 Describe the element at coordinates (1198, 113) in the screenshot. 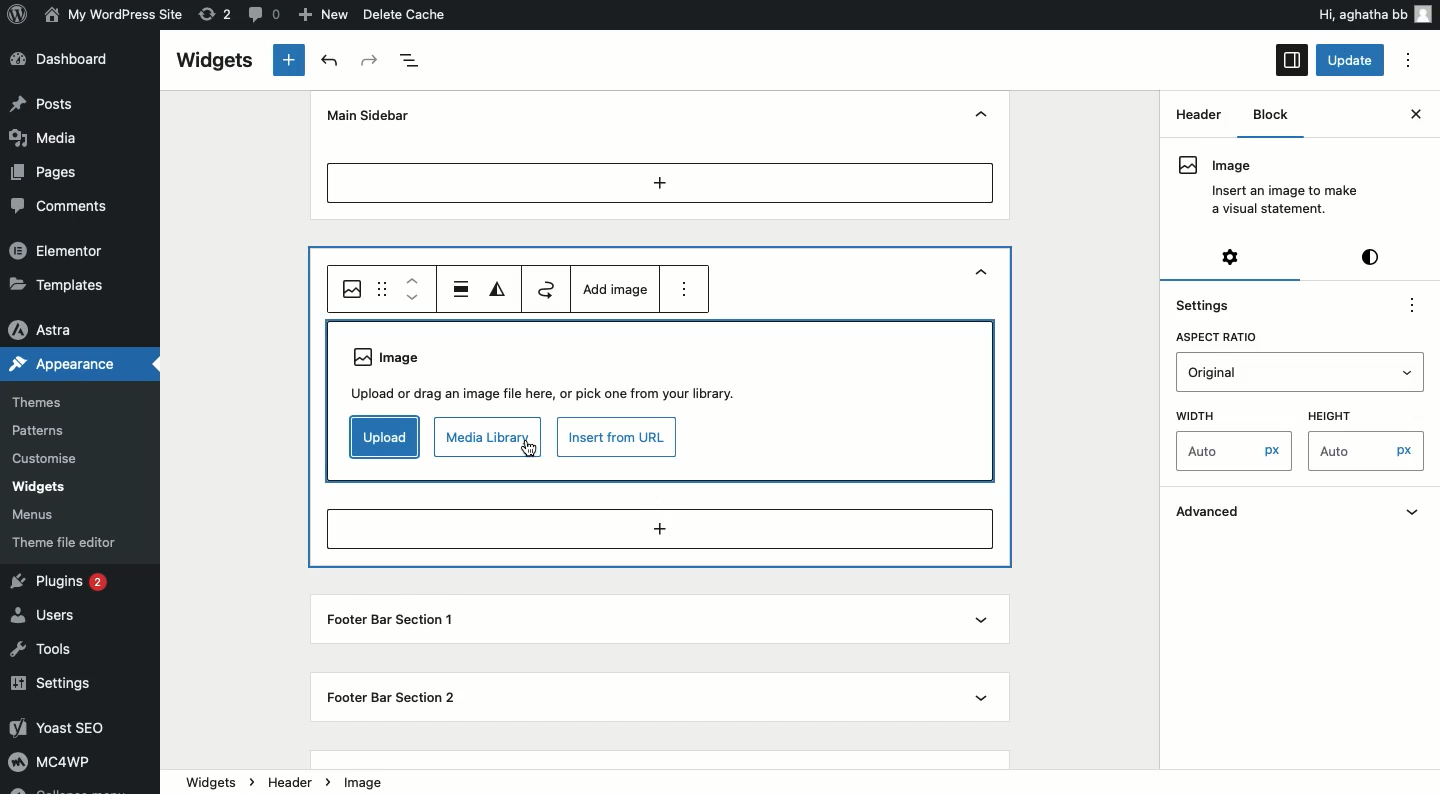

I see `Header` at that location.